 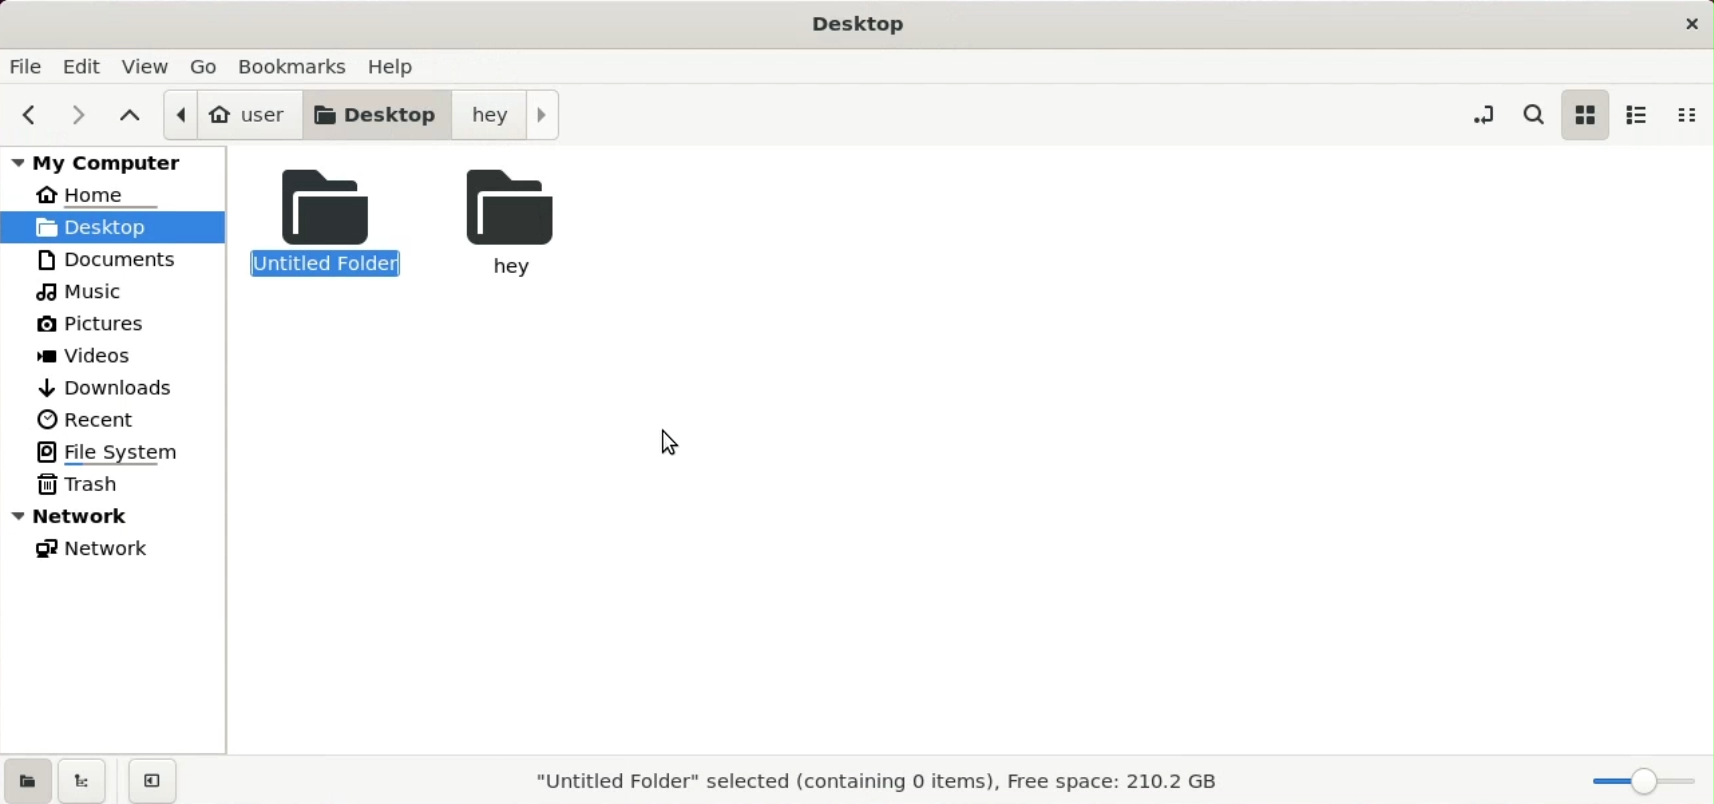 I want to click on previous, so click(x=30, y=114).